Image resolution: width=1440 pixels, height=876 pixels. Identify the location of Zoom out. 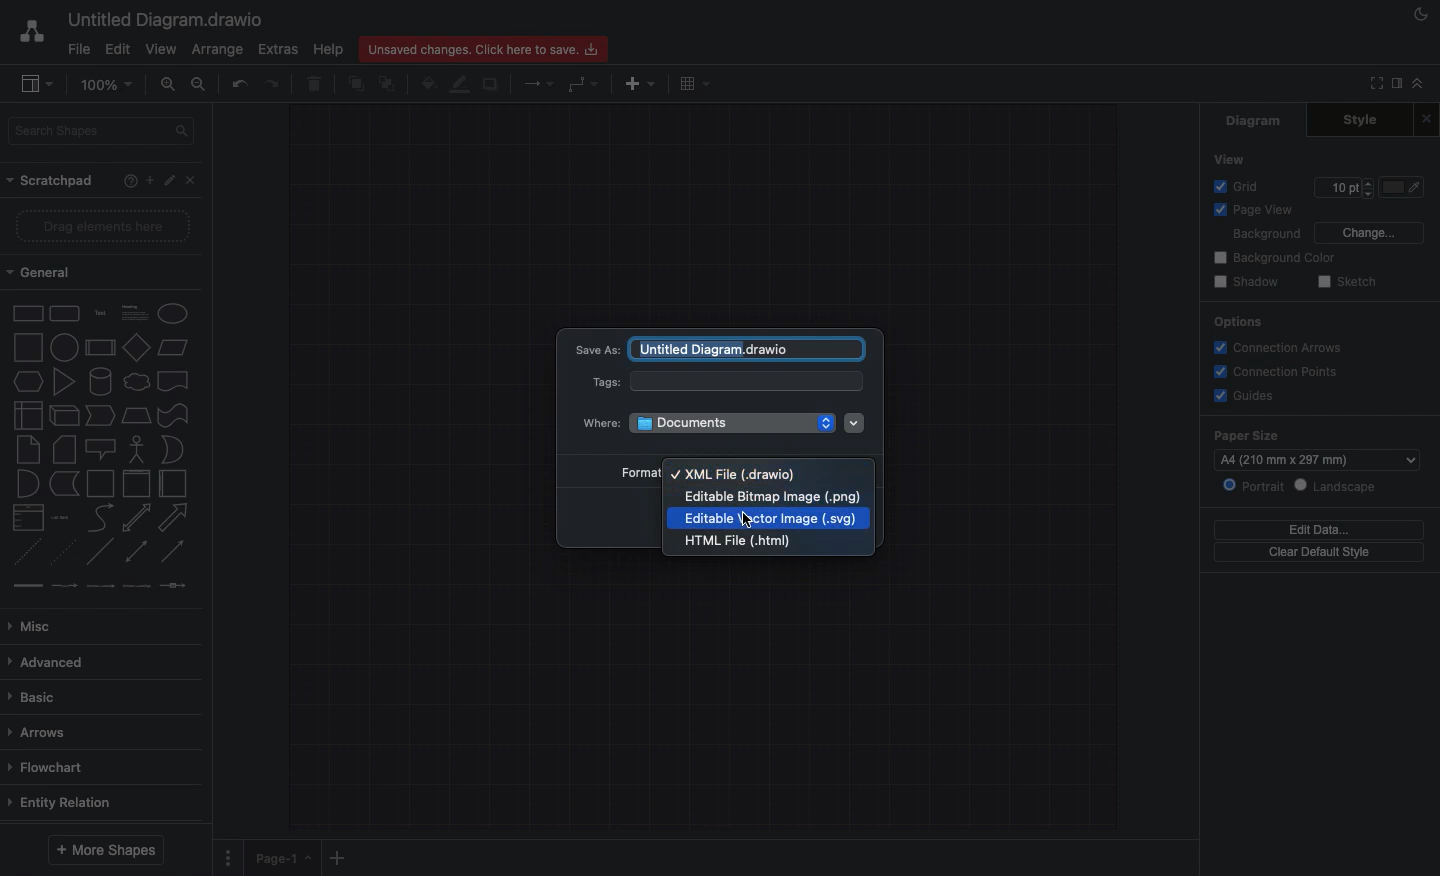
(200, 84).